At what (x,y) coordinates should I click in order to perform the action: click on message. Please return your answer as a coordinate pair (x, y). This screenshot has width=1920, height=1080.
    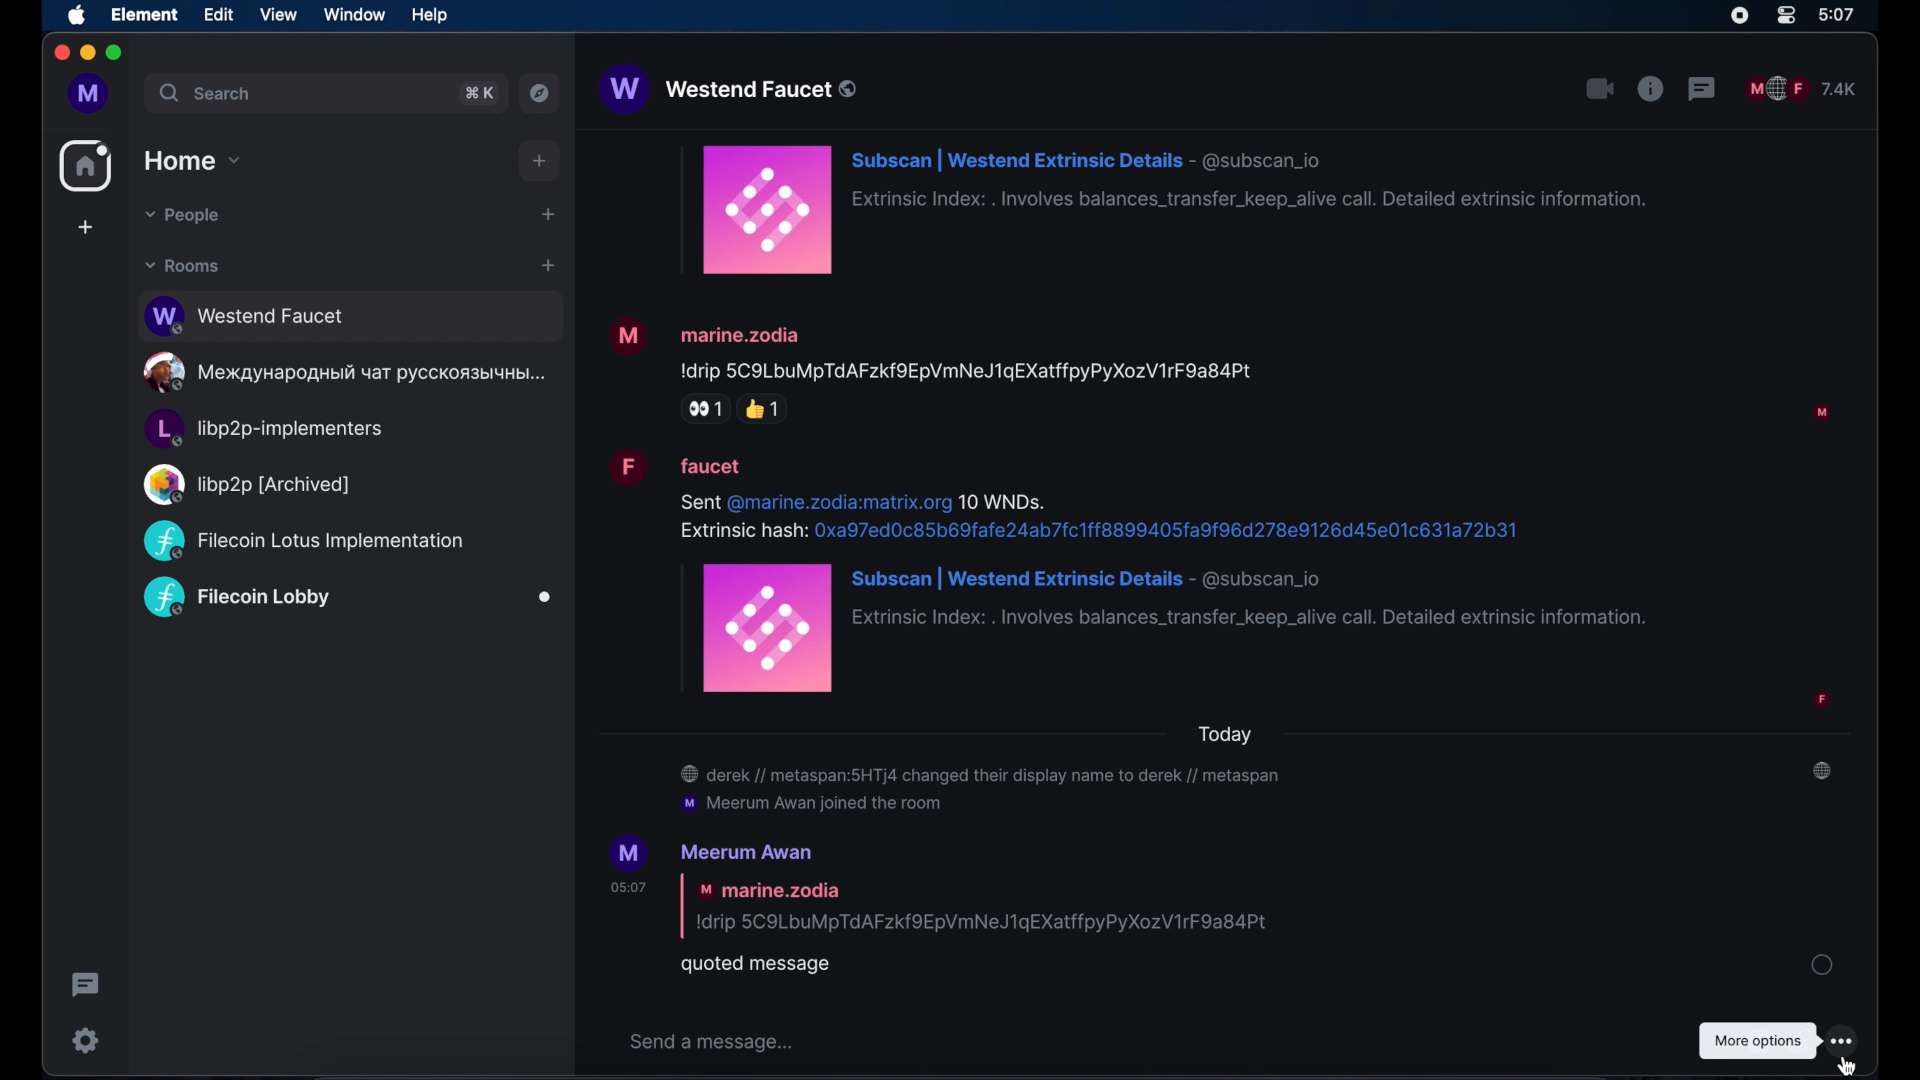
    Looking at the image, I should click on (1168, 211).